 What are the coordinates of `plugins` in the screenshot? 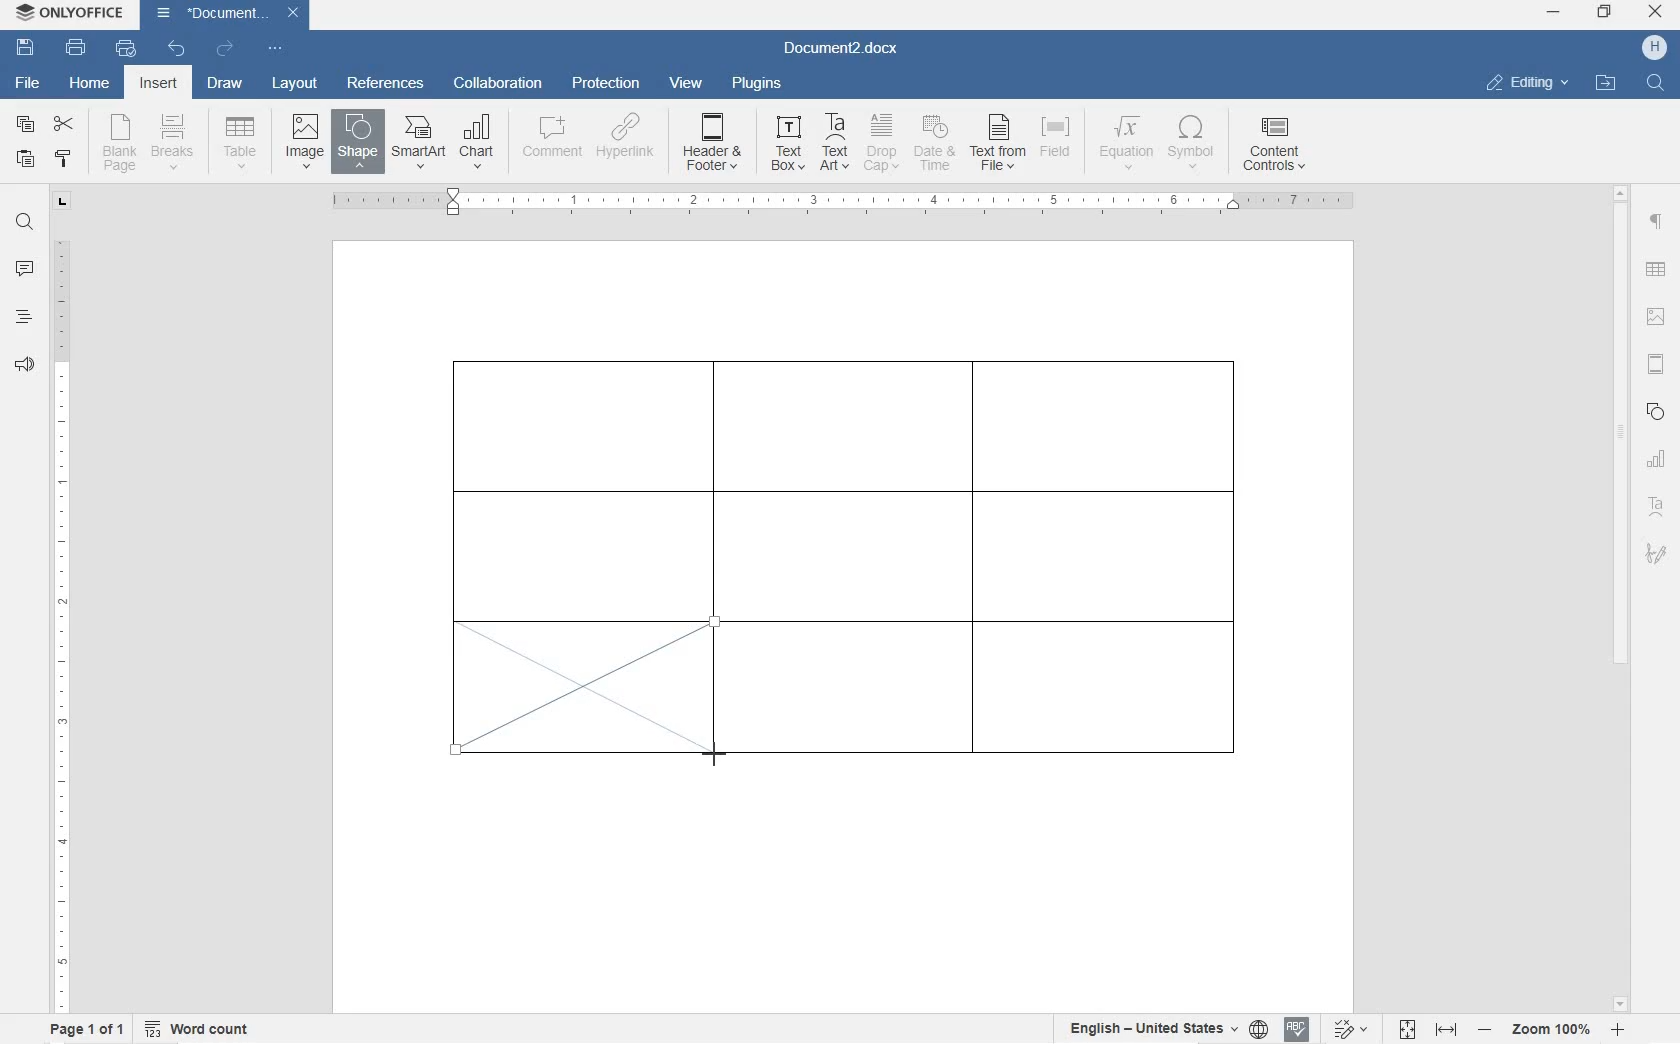 It's located at (758, 86).